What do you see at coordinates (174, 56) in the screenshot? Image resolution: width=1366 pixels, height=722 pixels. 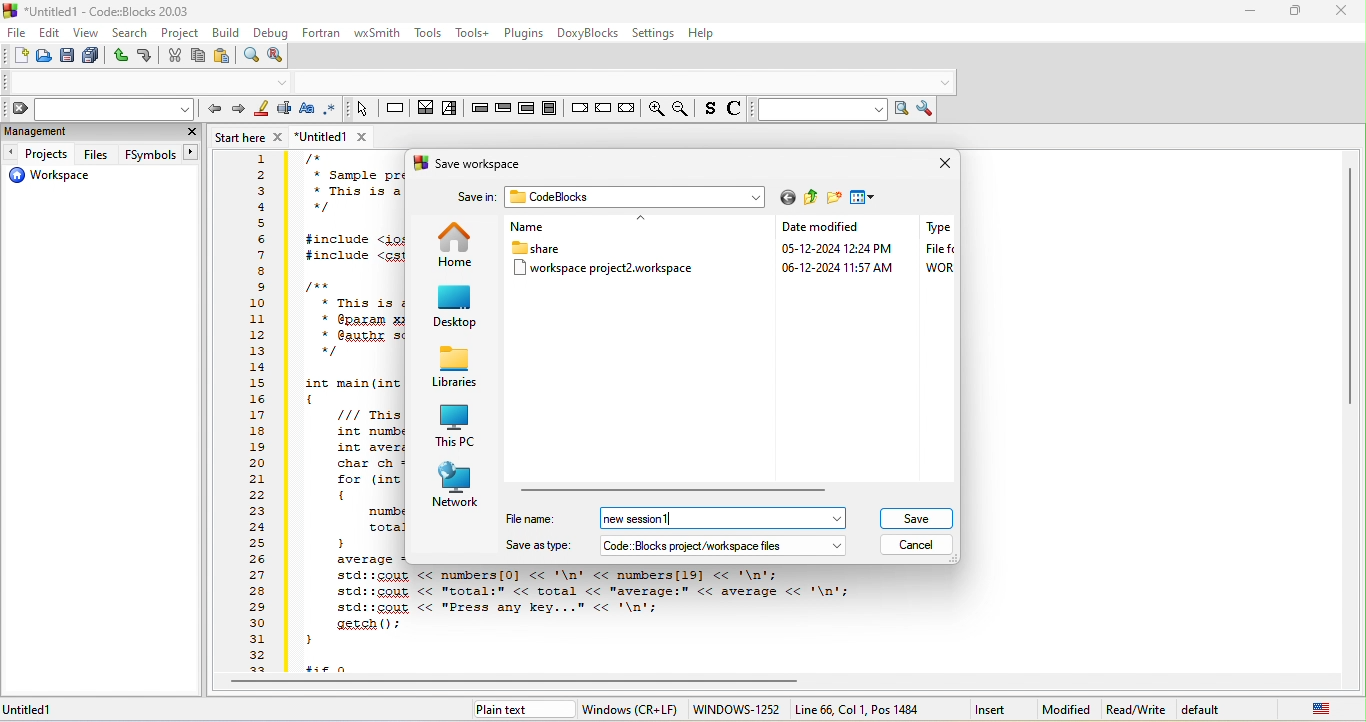 I see `cut` at bounding box center [174, 56].